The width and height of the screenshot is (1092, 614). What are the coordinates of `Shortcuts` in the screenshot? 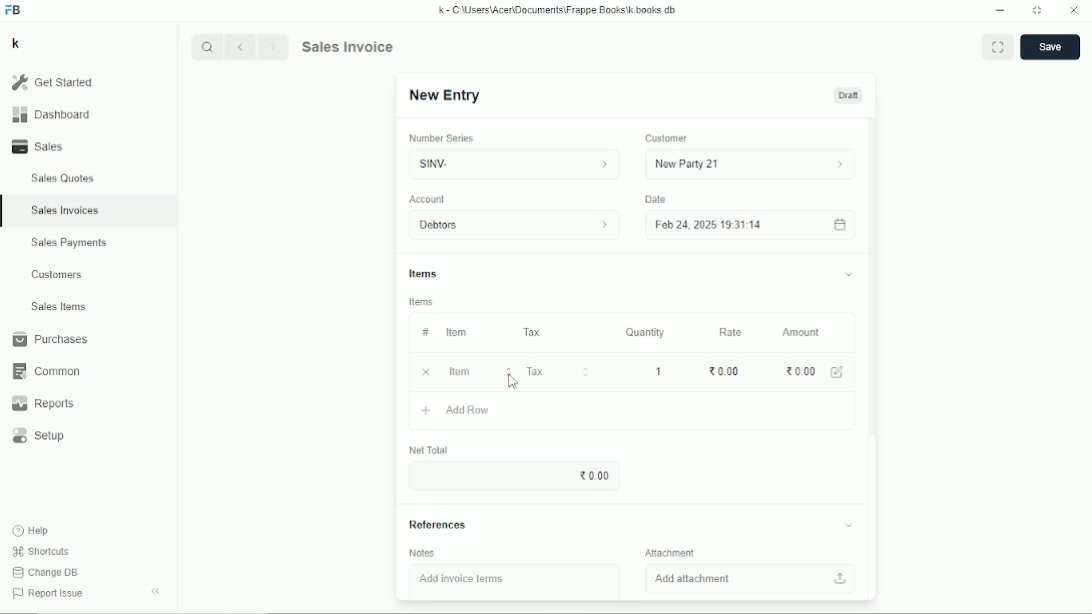 It's located at (40, 551).